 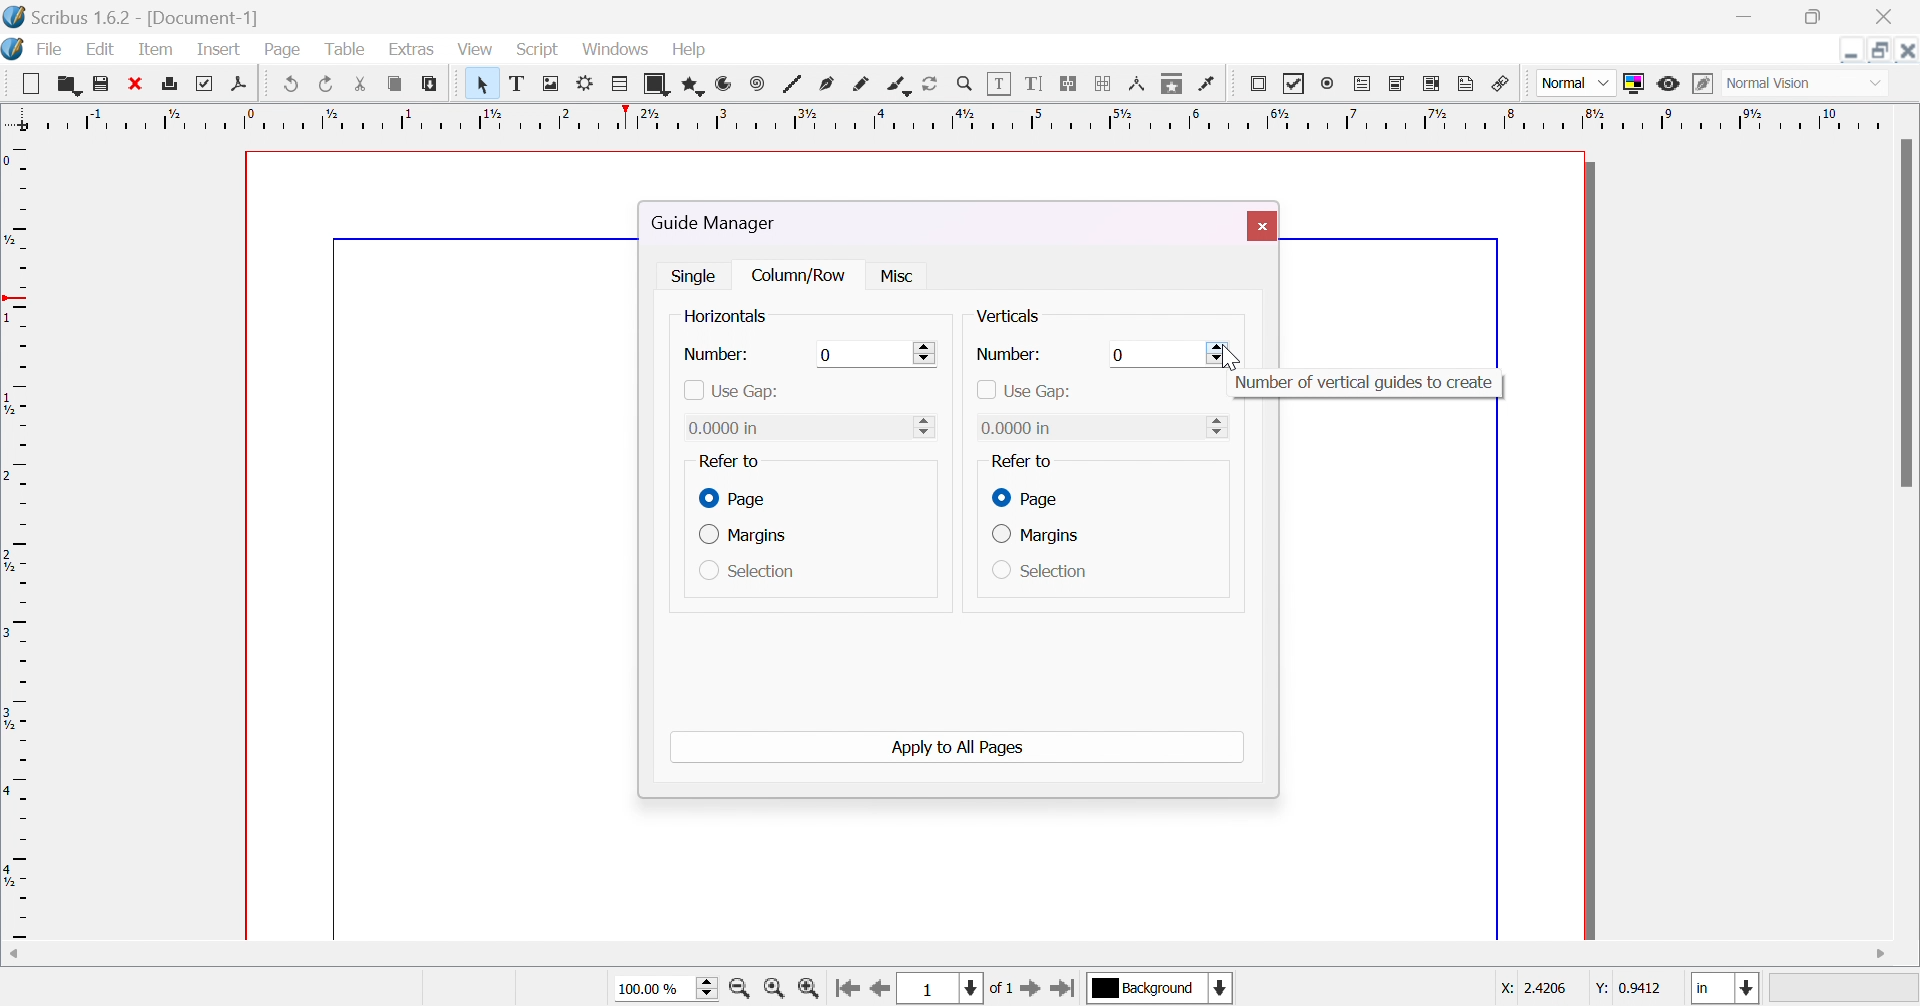 I want to click on Close, so click(x=1908, y=50).